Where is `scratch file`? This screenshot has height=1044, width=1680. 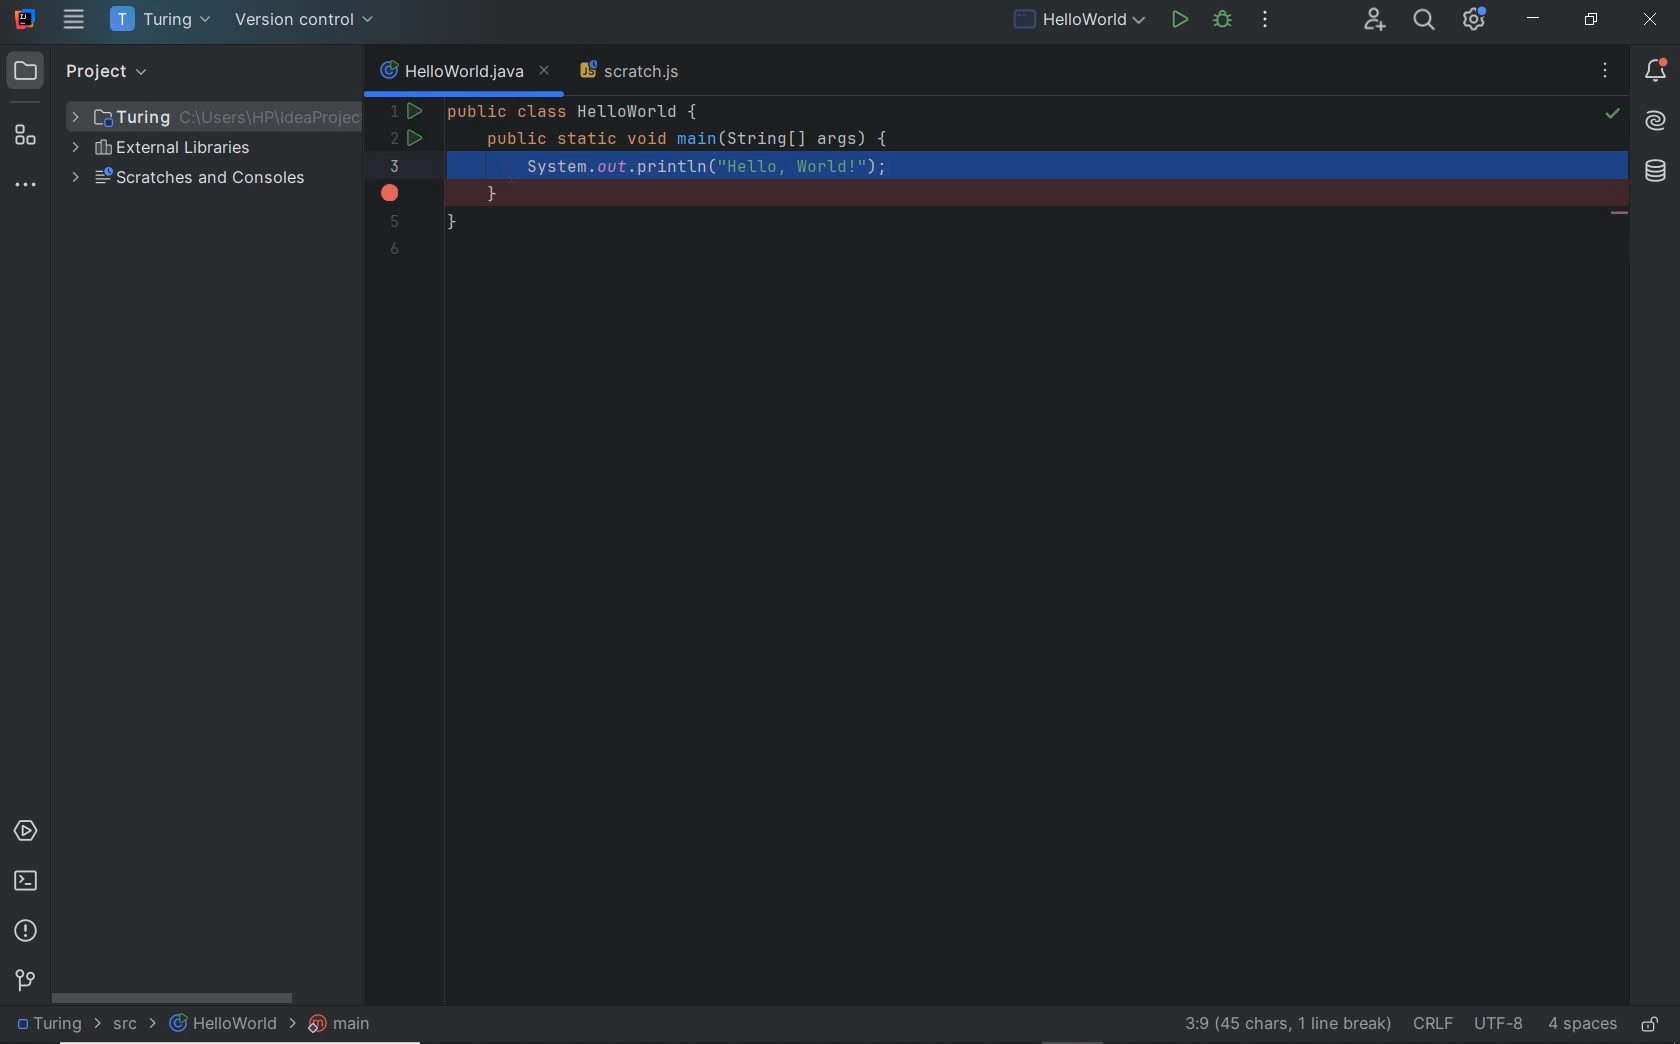 scratch file is located at coordinates (630, 72).